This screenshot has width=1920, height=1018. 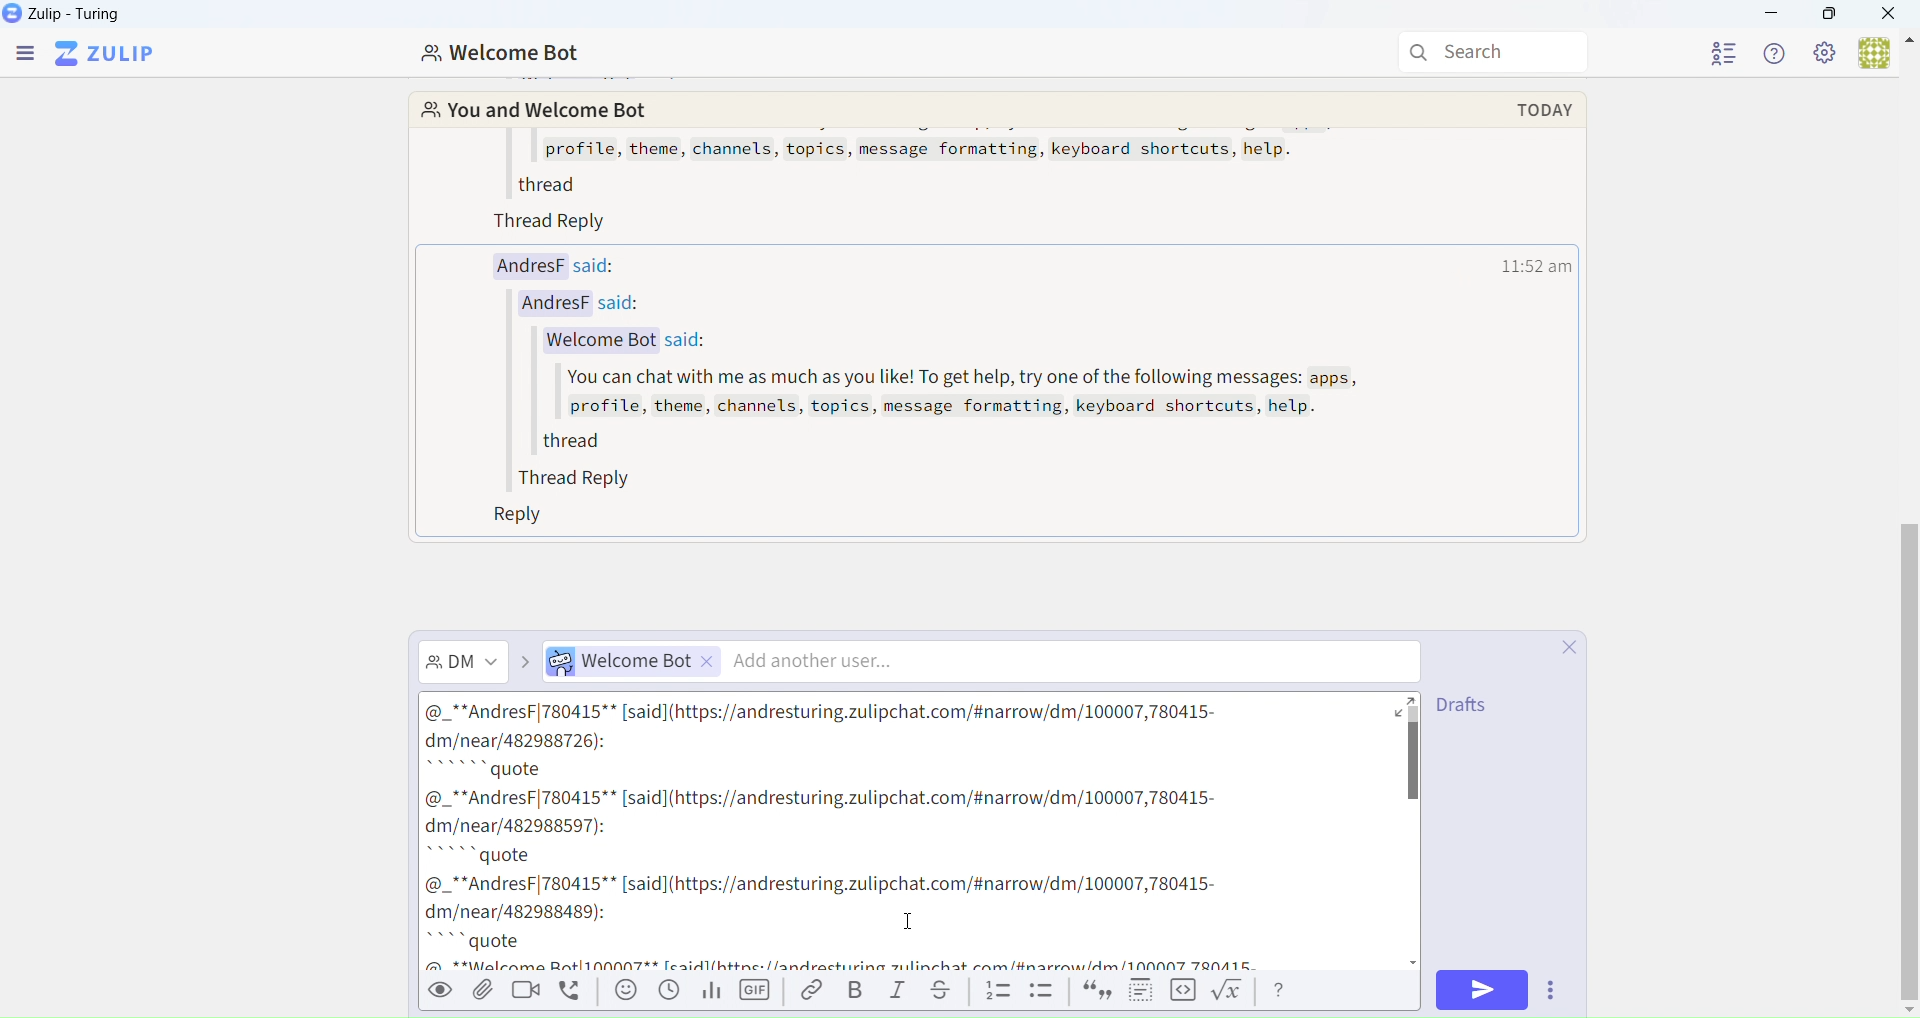 I want to click on Search, so click(x=1494, y=50).